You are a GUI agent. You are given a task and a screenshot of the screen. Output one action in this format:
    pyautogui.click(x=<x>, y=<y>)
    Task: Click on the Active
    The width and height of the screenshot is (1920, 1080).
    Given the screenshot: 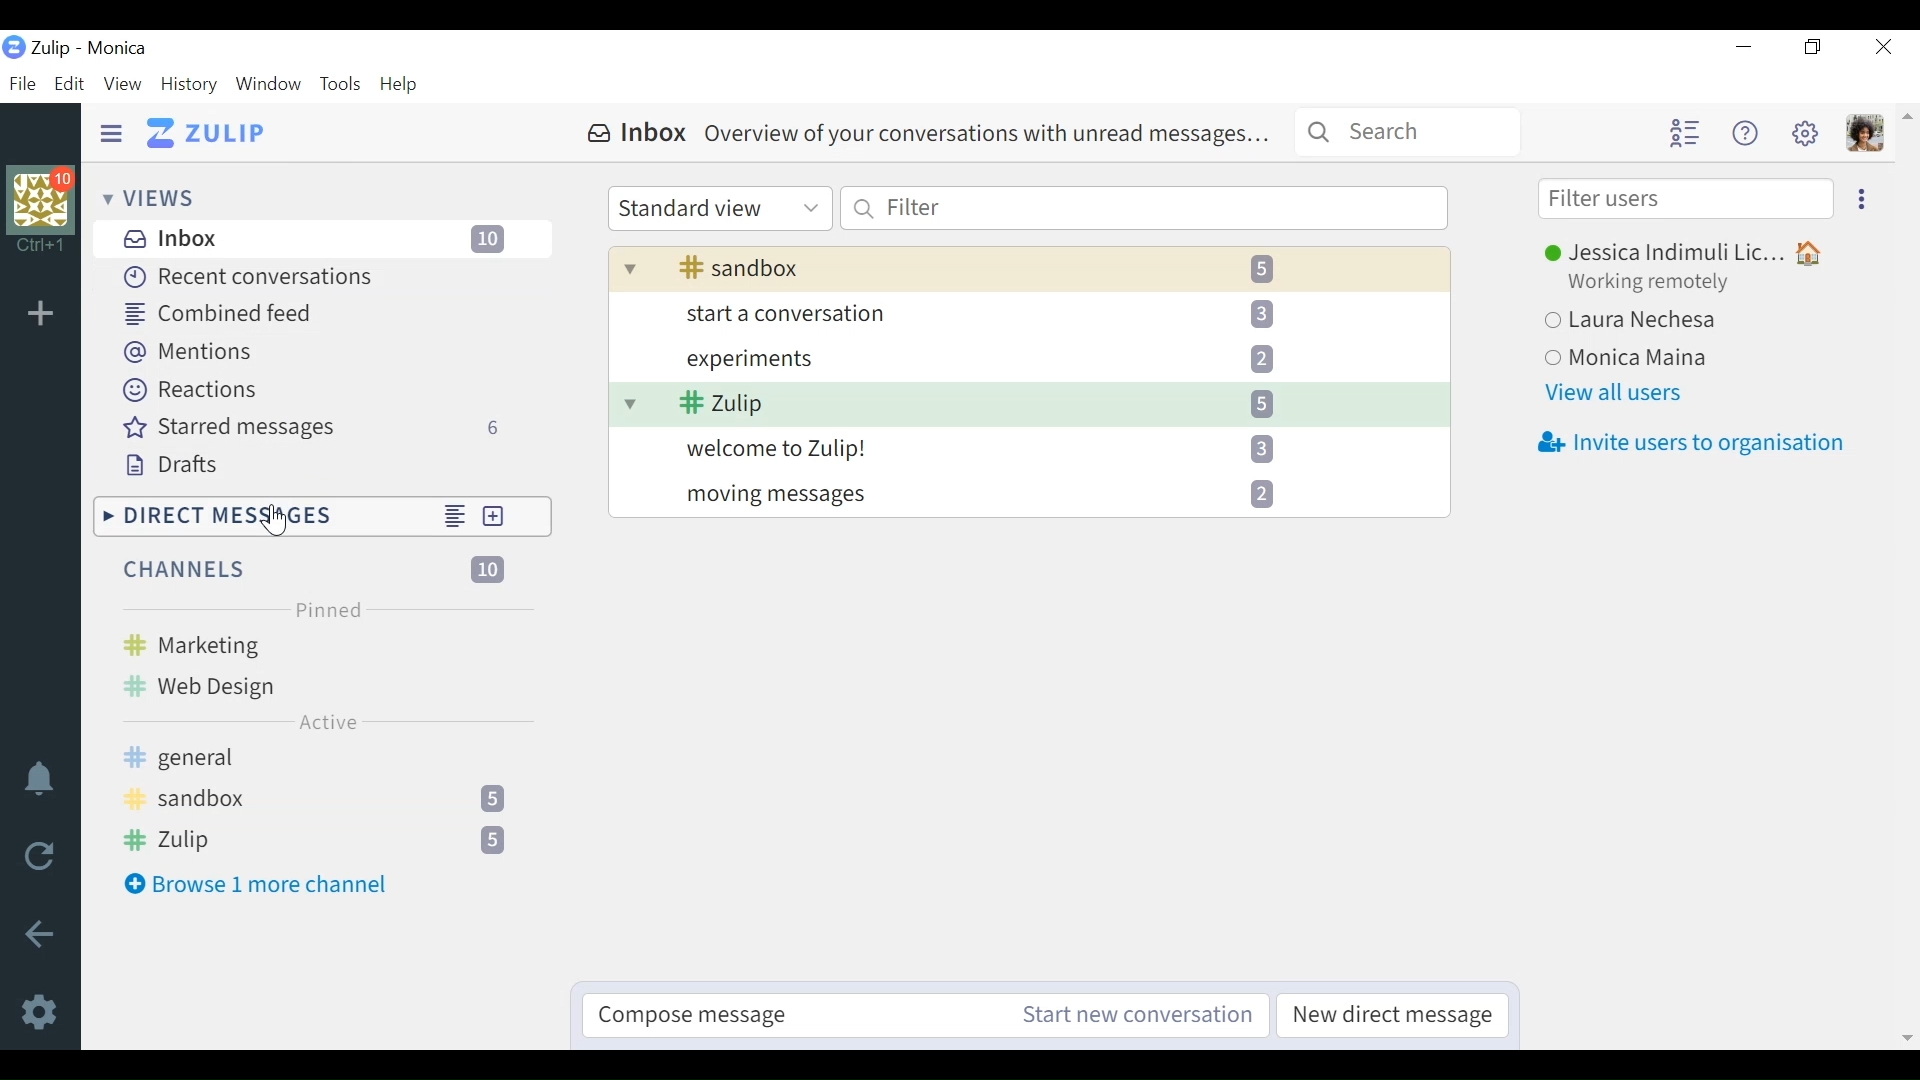 What is the action you would take?
    pyautogui.click(x=327, y=722)
    